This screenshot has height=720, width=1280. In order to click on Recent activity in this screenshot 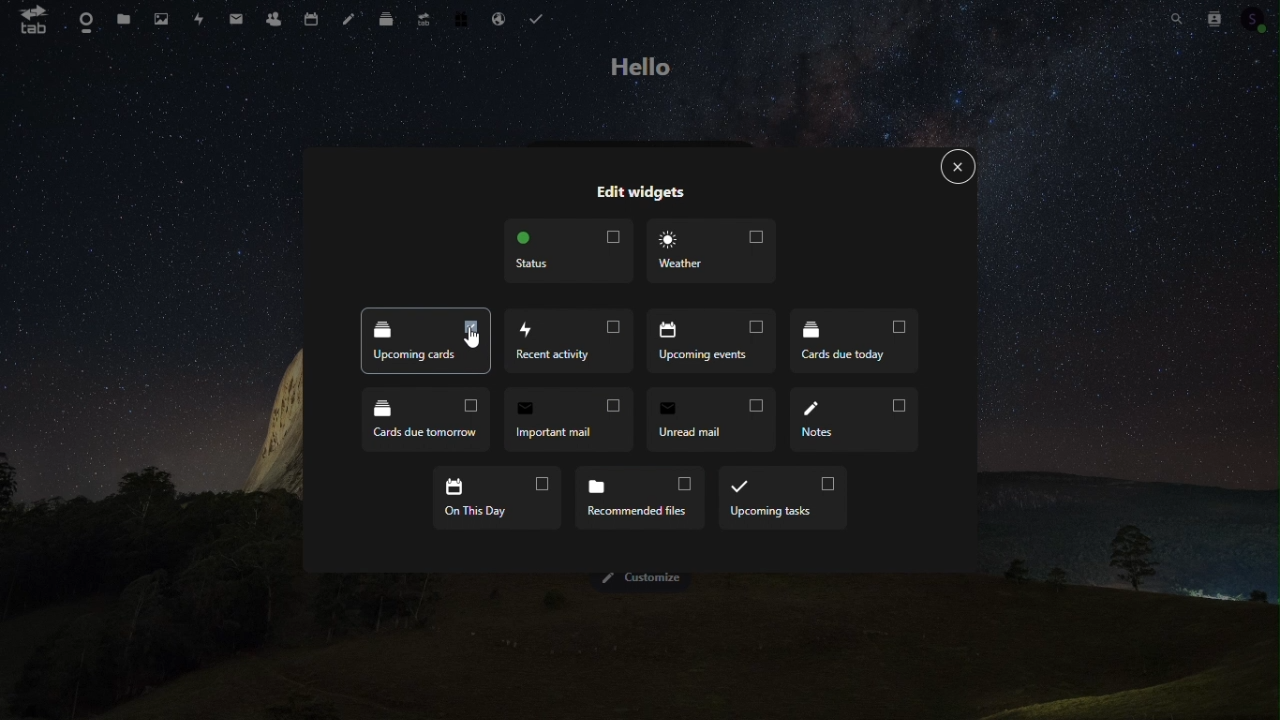, I will do `click(570, 342)`.